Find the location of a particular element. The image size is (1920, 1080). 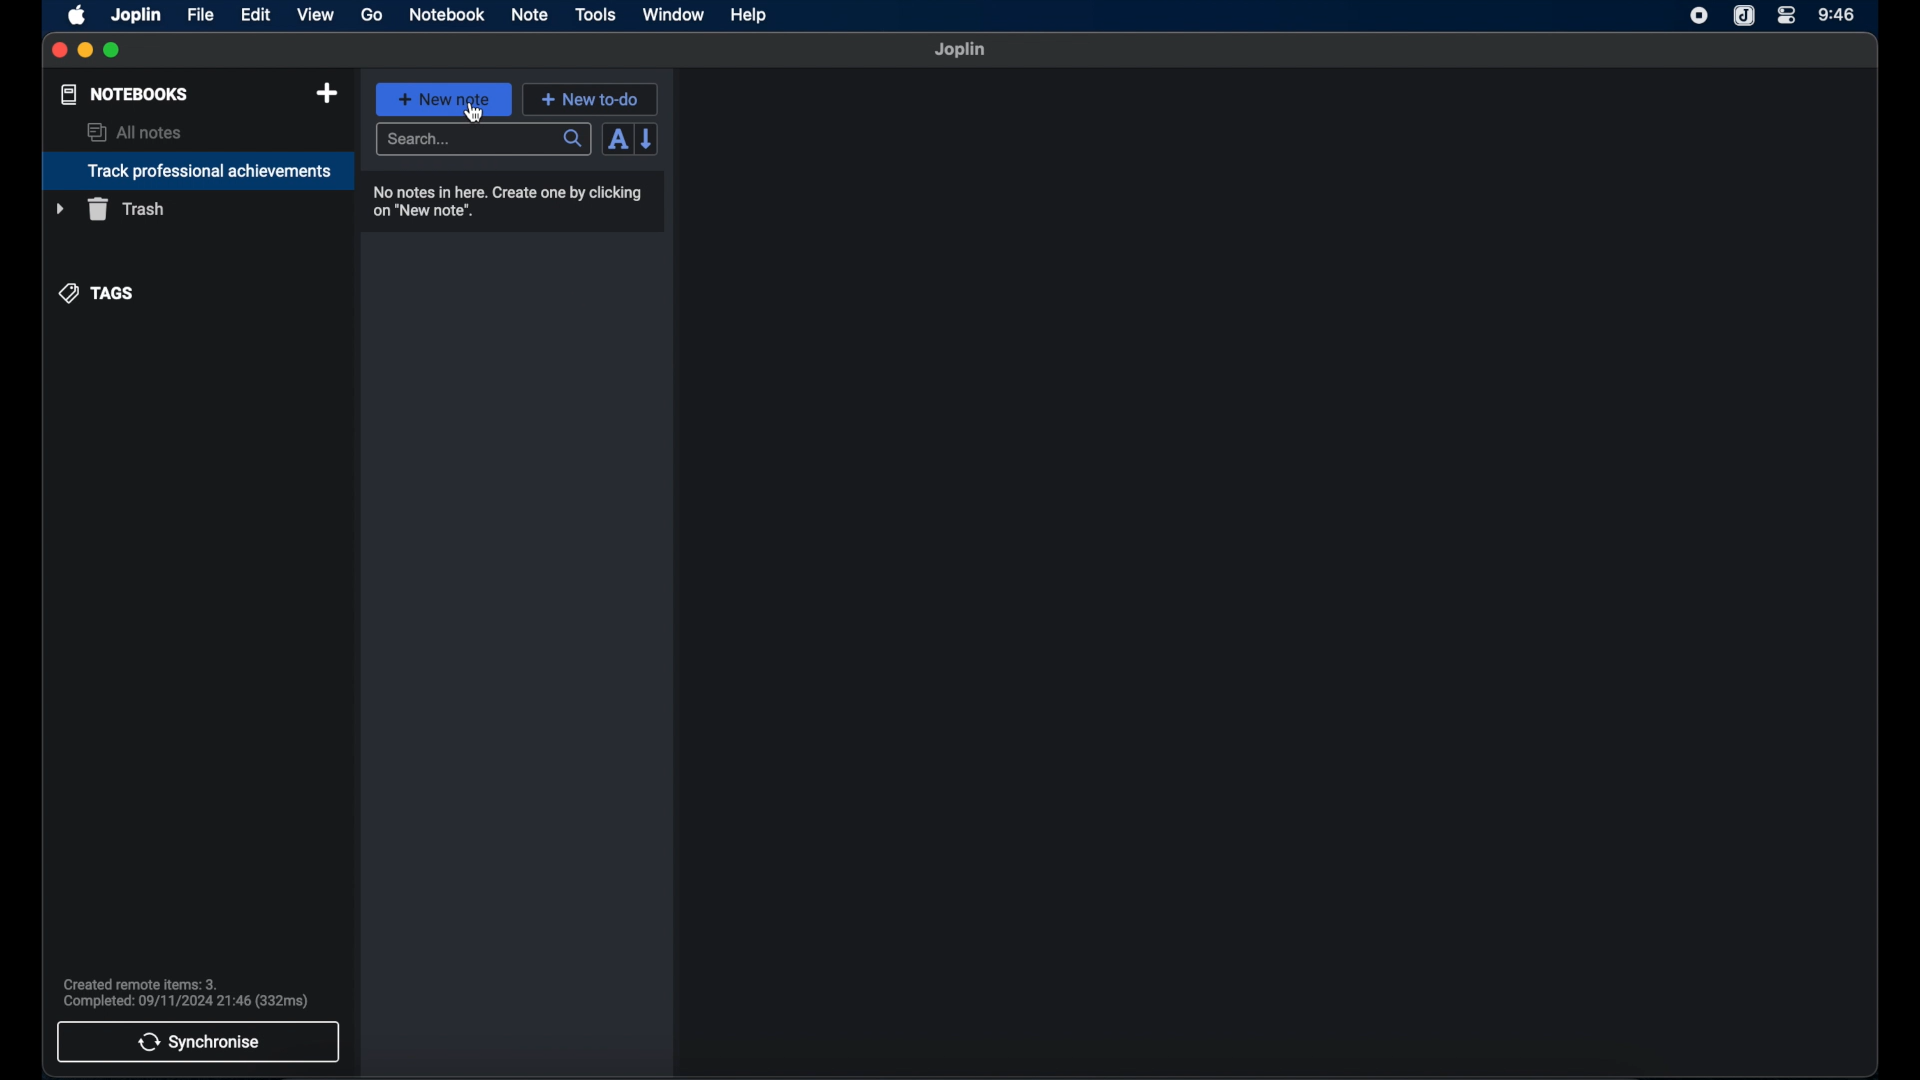

tools is located at coordinates (596, 15).